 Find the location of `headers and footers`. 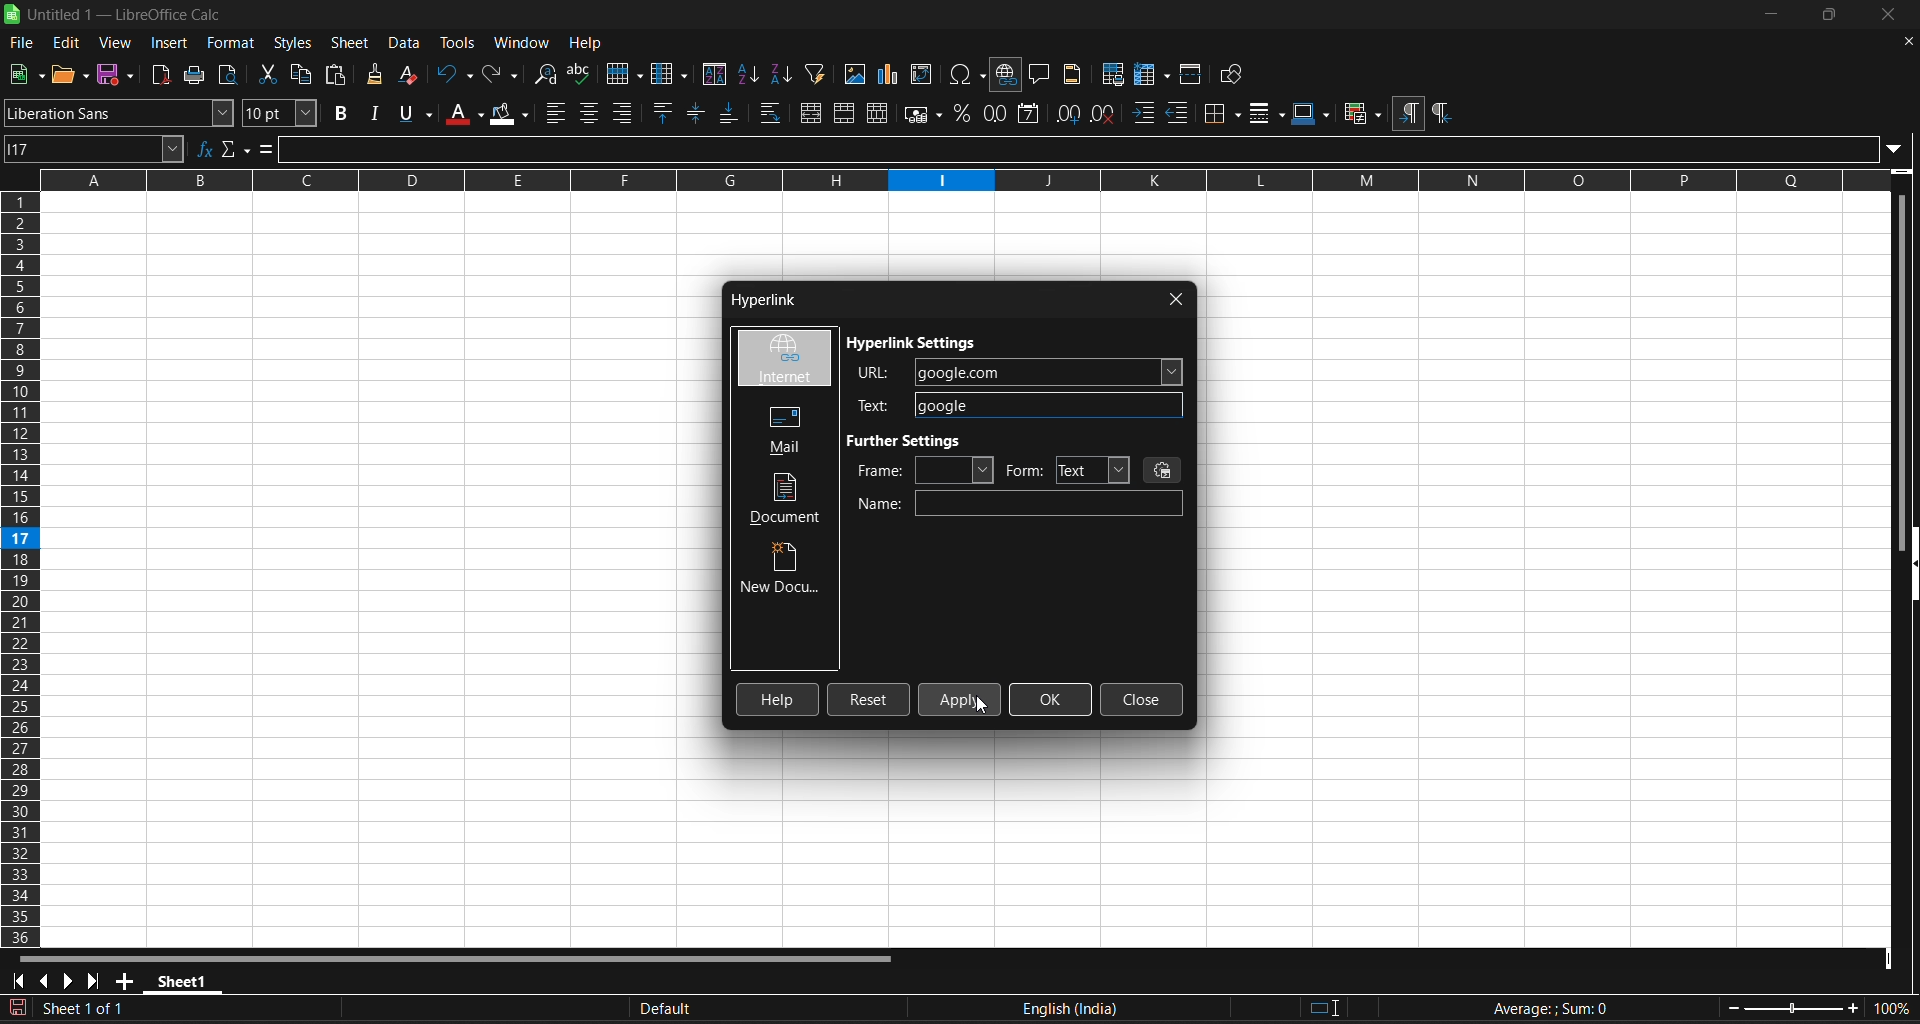

headers and footers is located at coordinates (1075, 74).